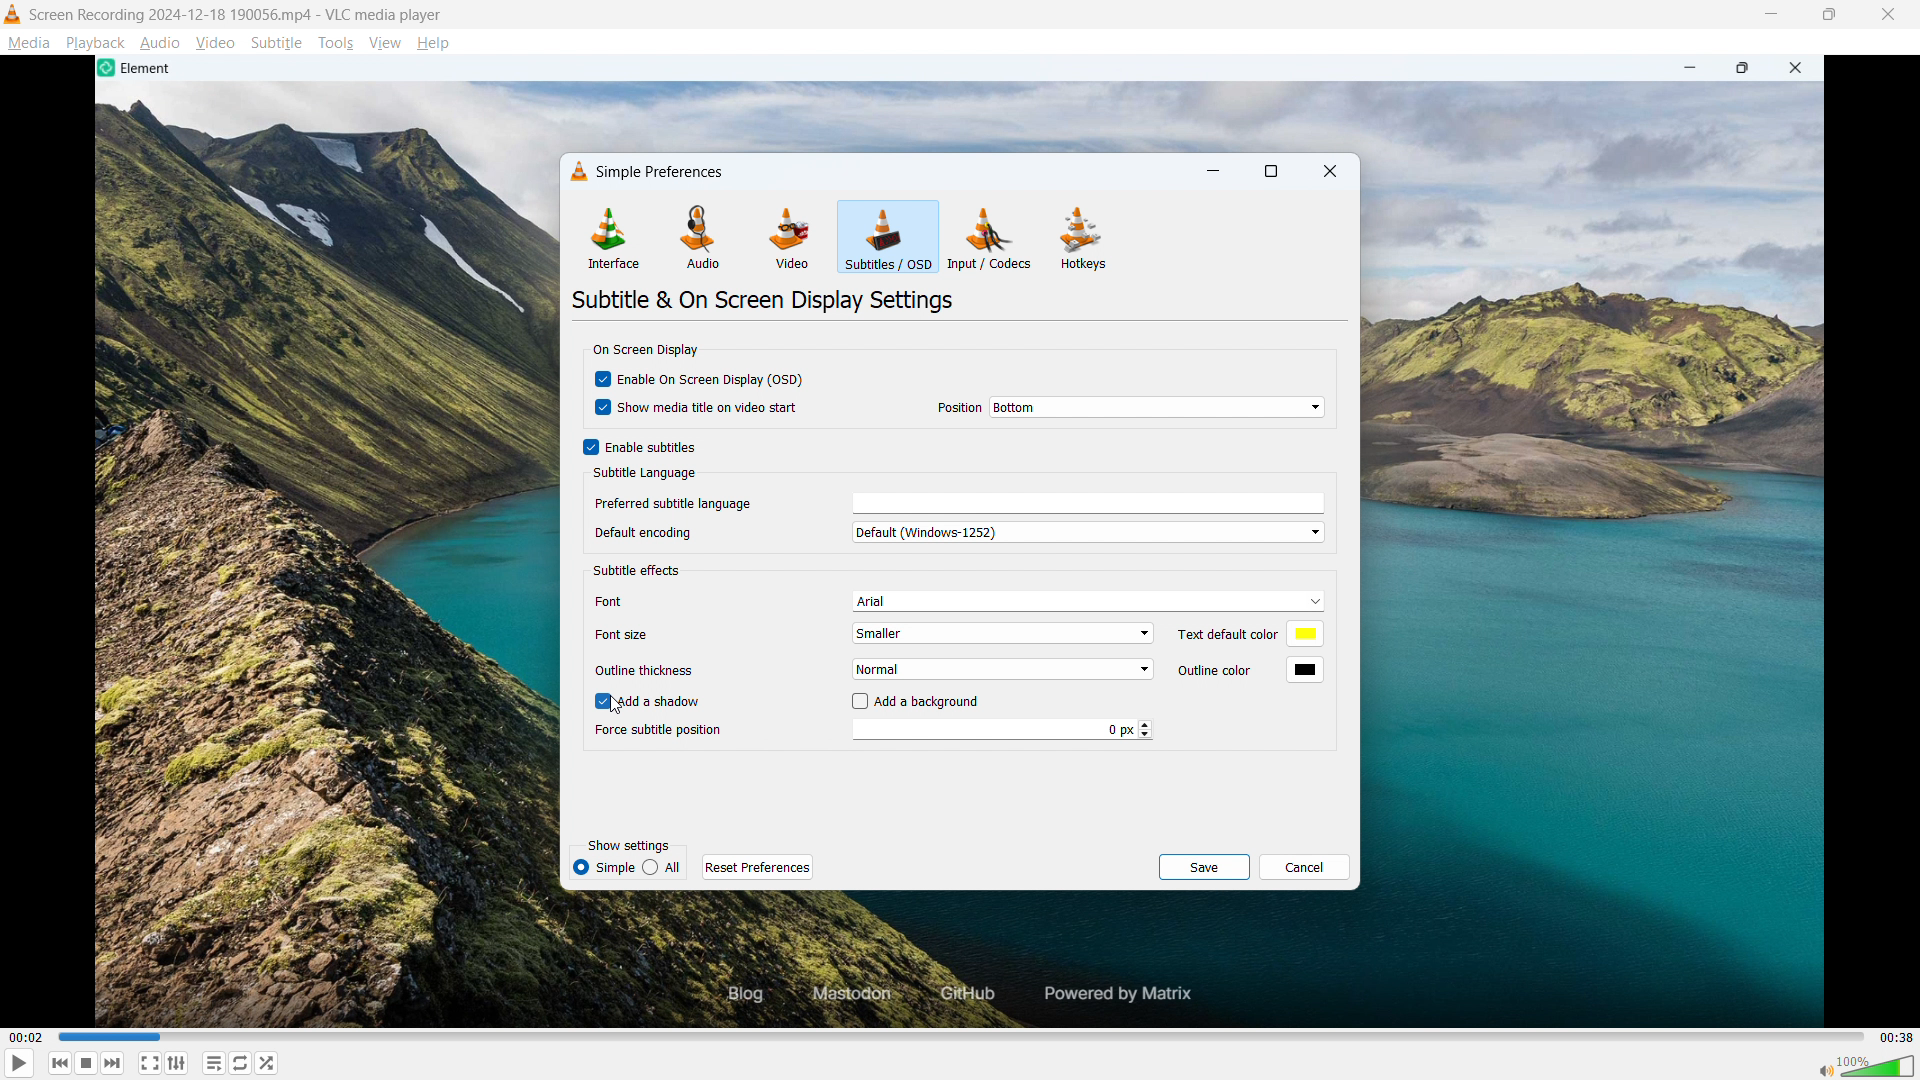  I want to click on Show media title on video start, so click(711, 409).